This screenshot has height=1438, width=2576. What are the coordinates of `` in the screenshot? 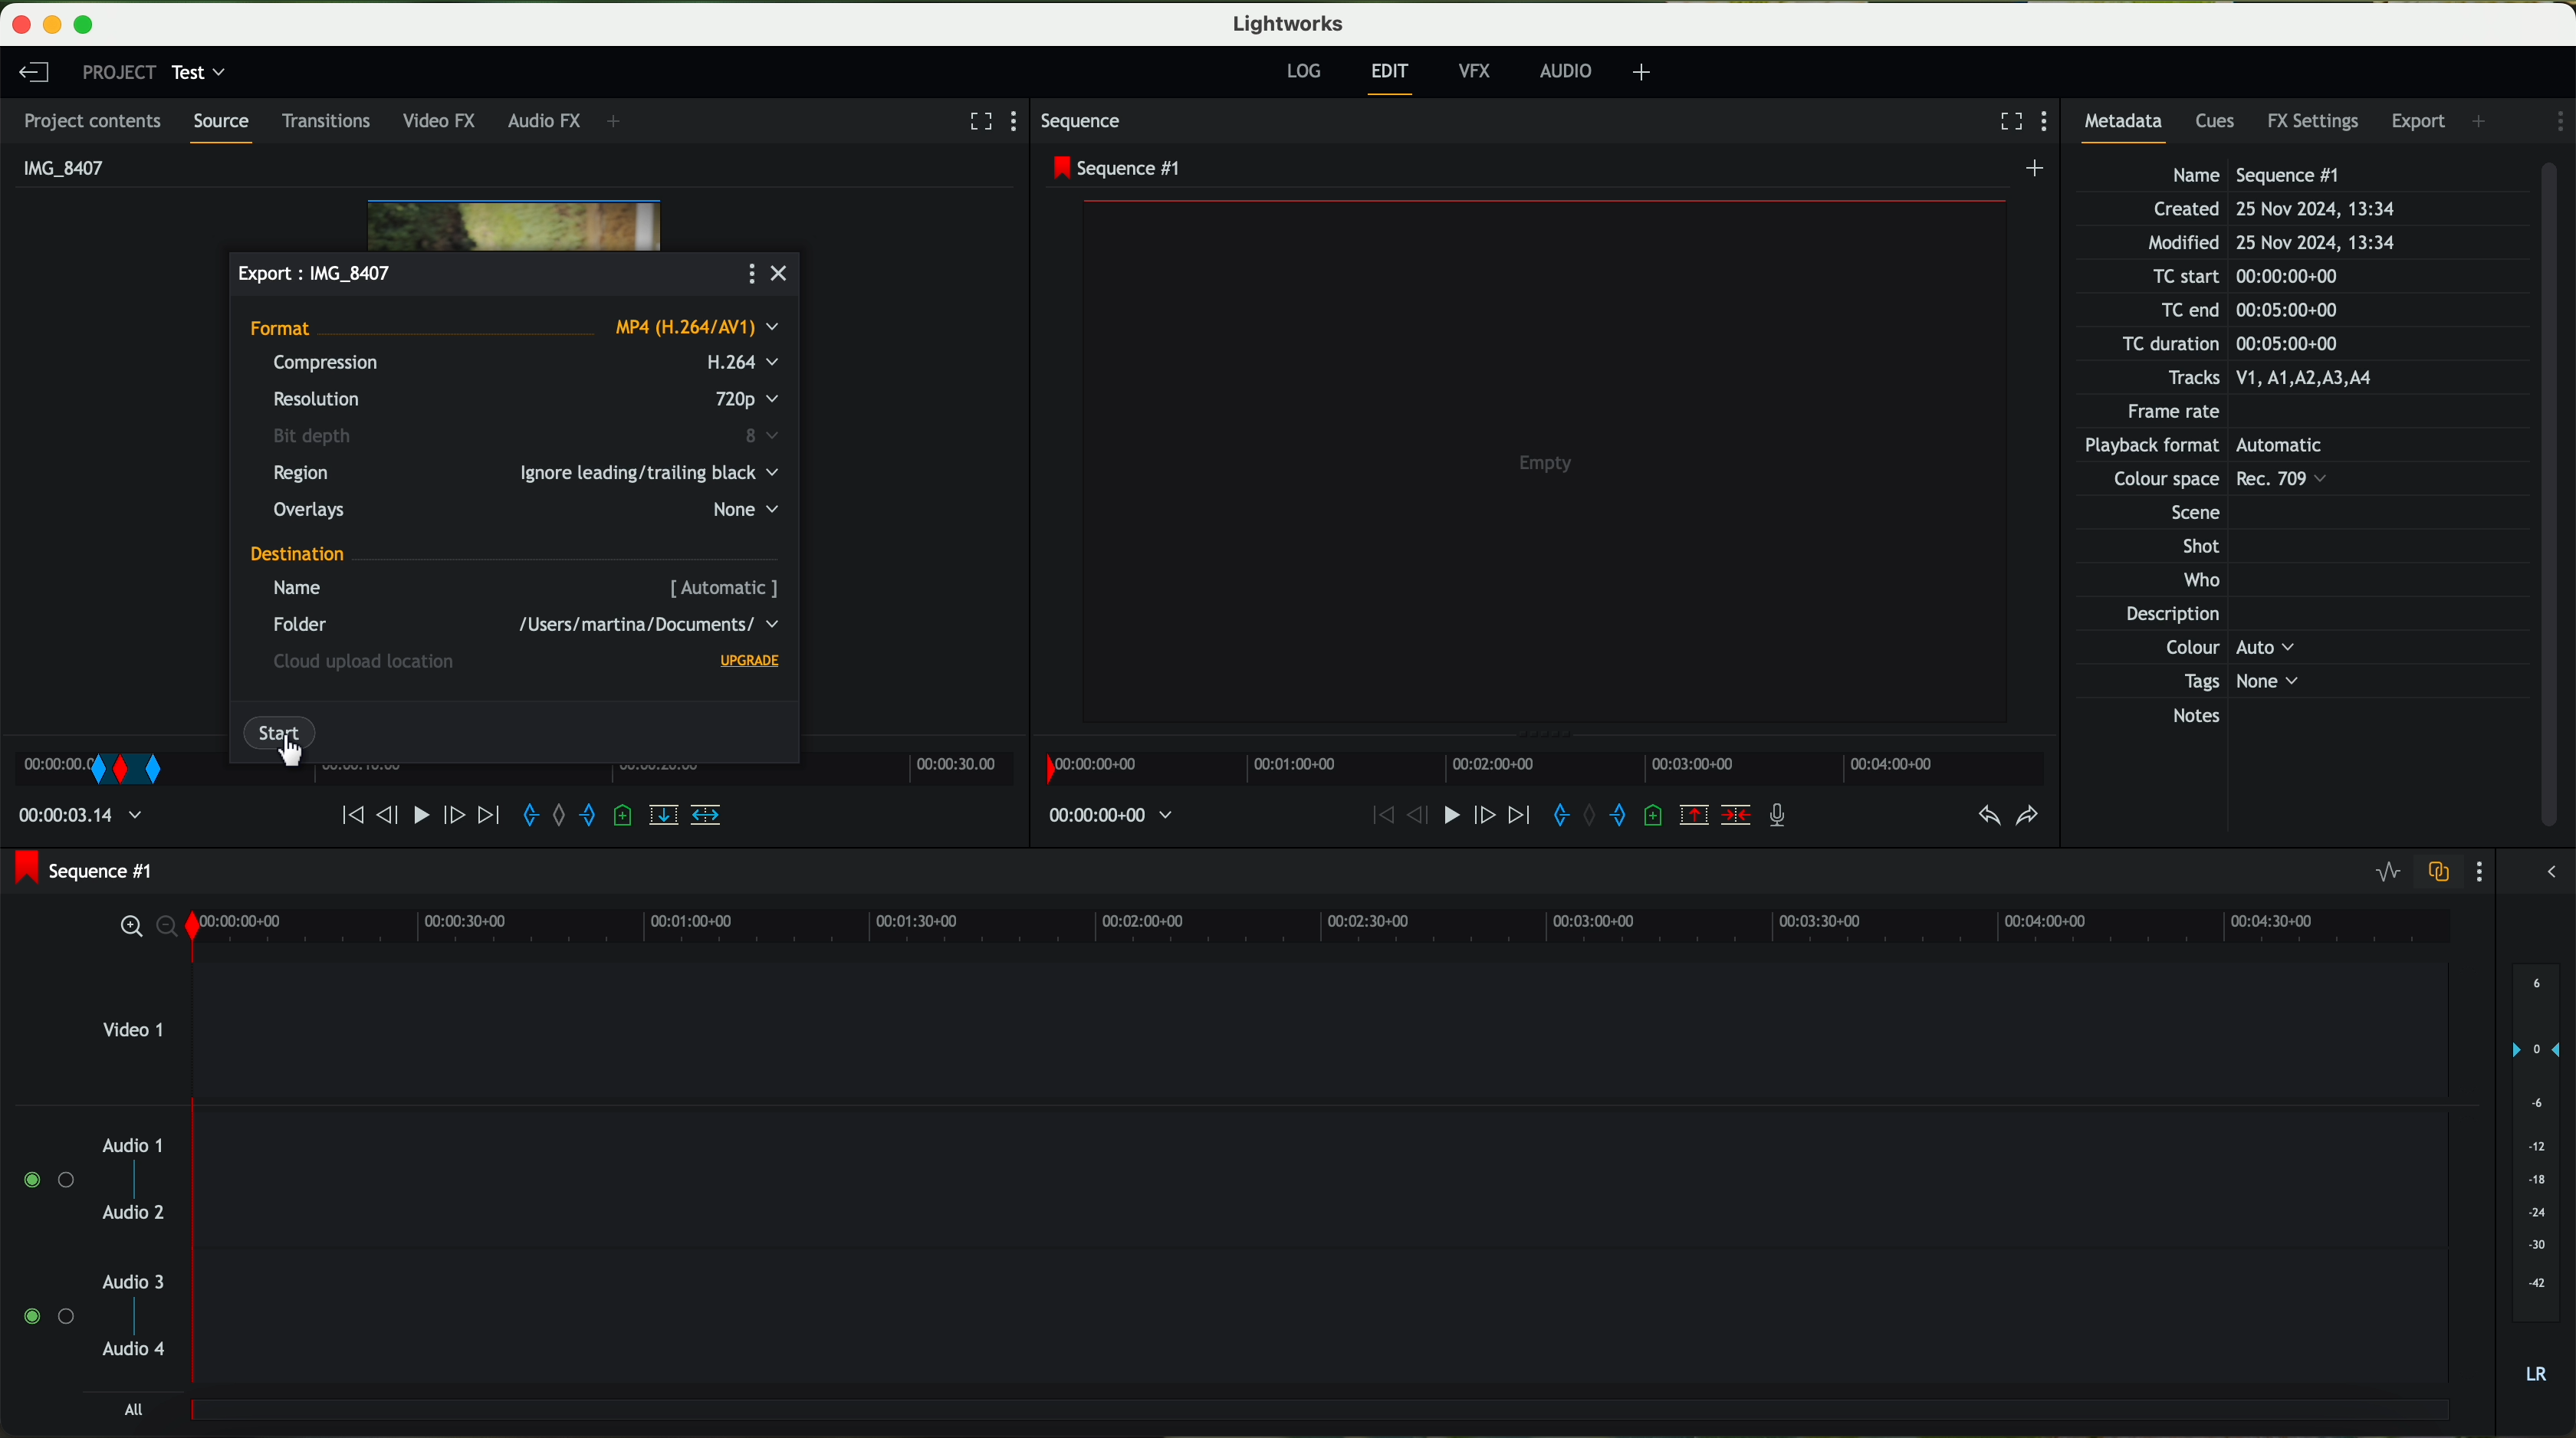 It's located at (2186, 510).